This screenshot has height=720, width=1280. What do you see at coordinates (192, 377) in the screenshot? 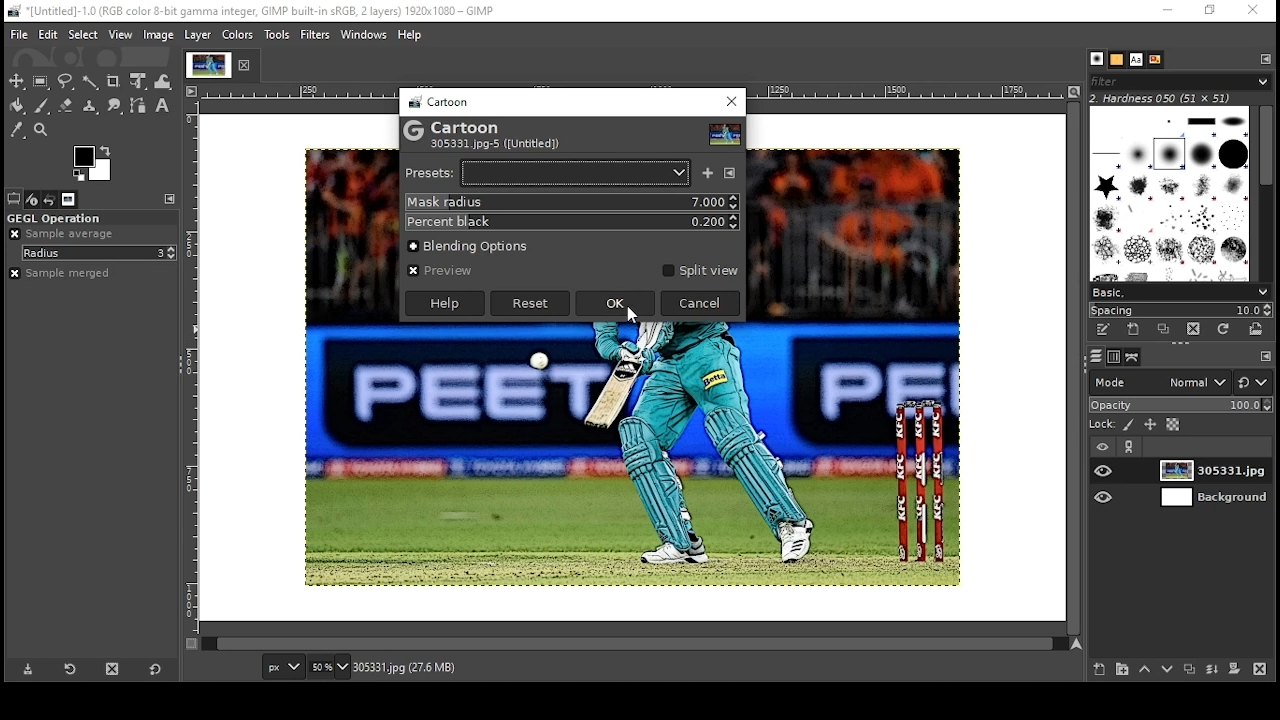
I see `vertical scale` at bounding box center [192, 377].